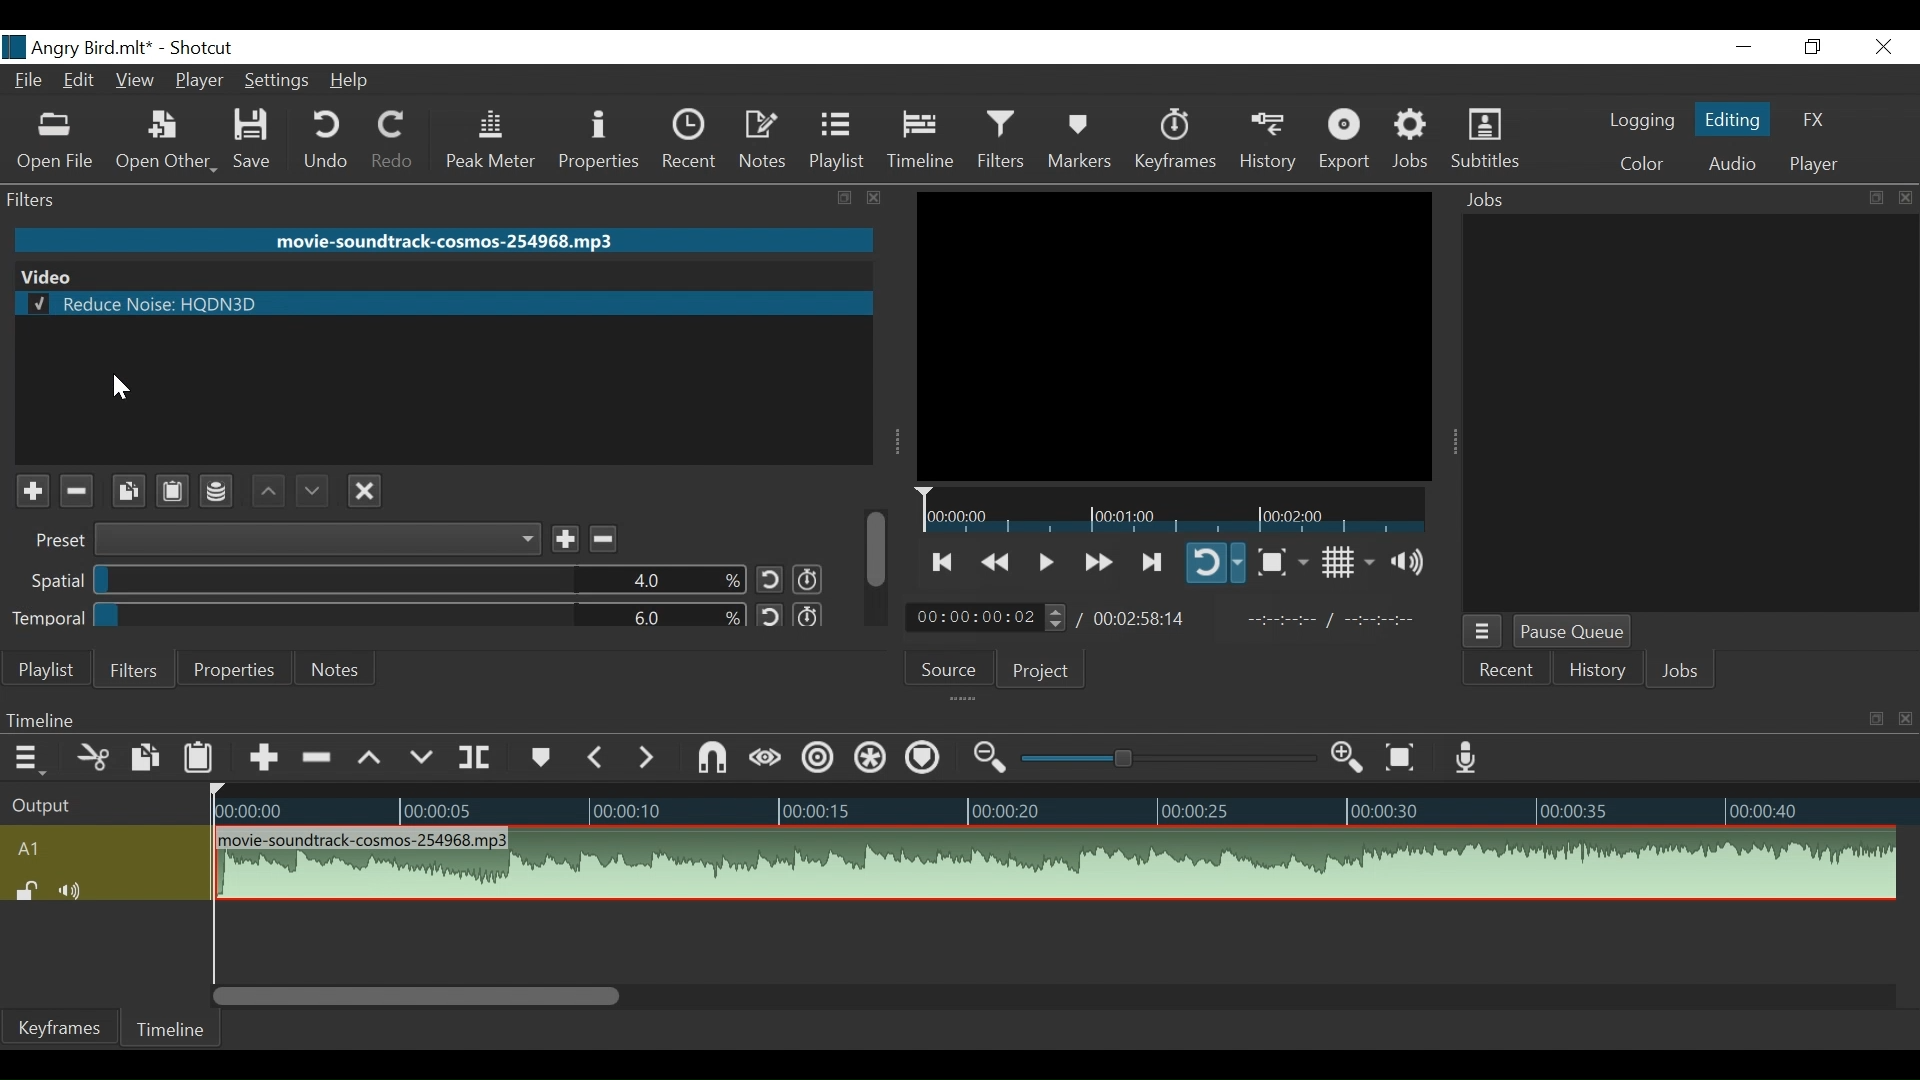  I want to click on Current Duration, so click(987, 616).